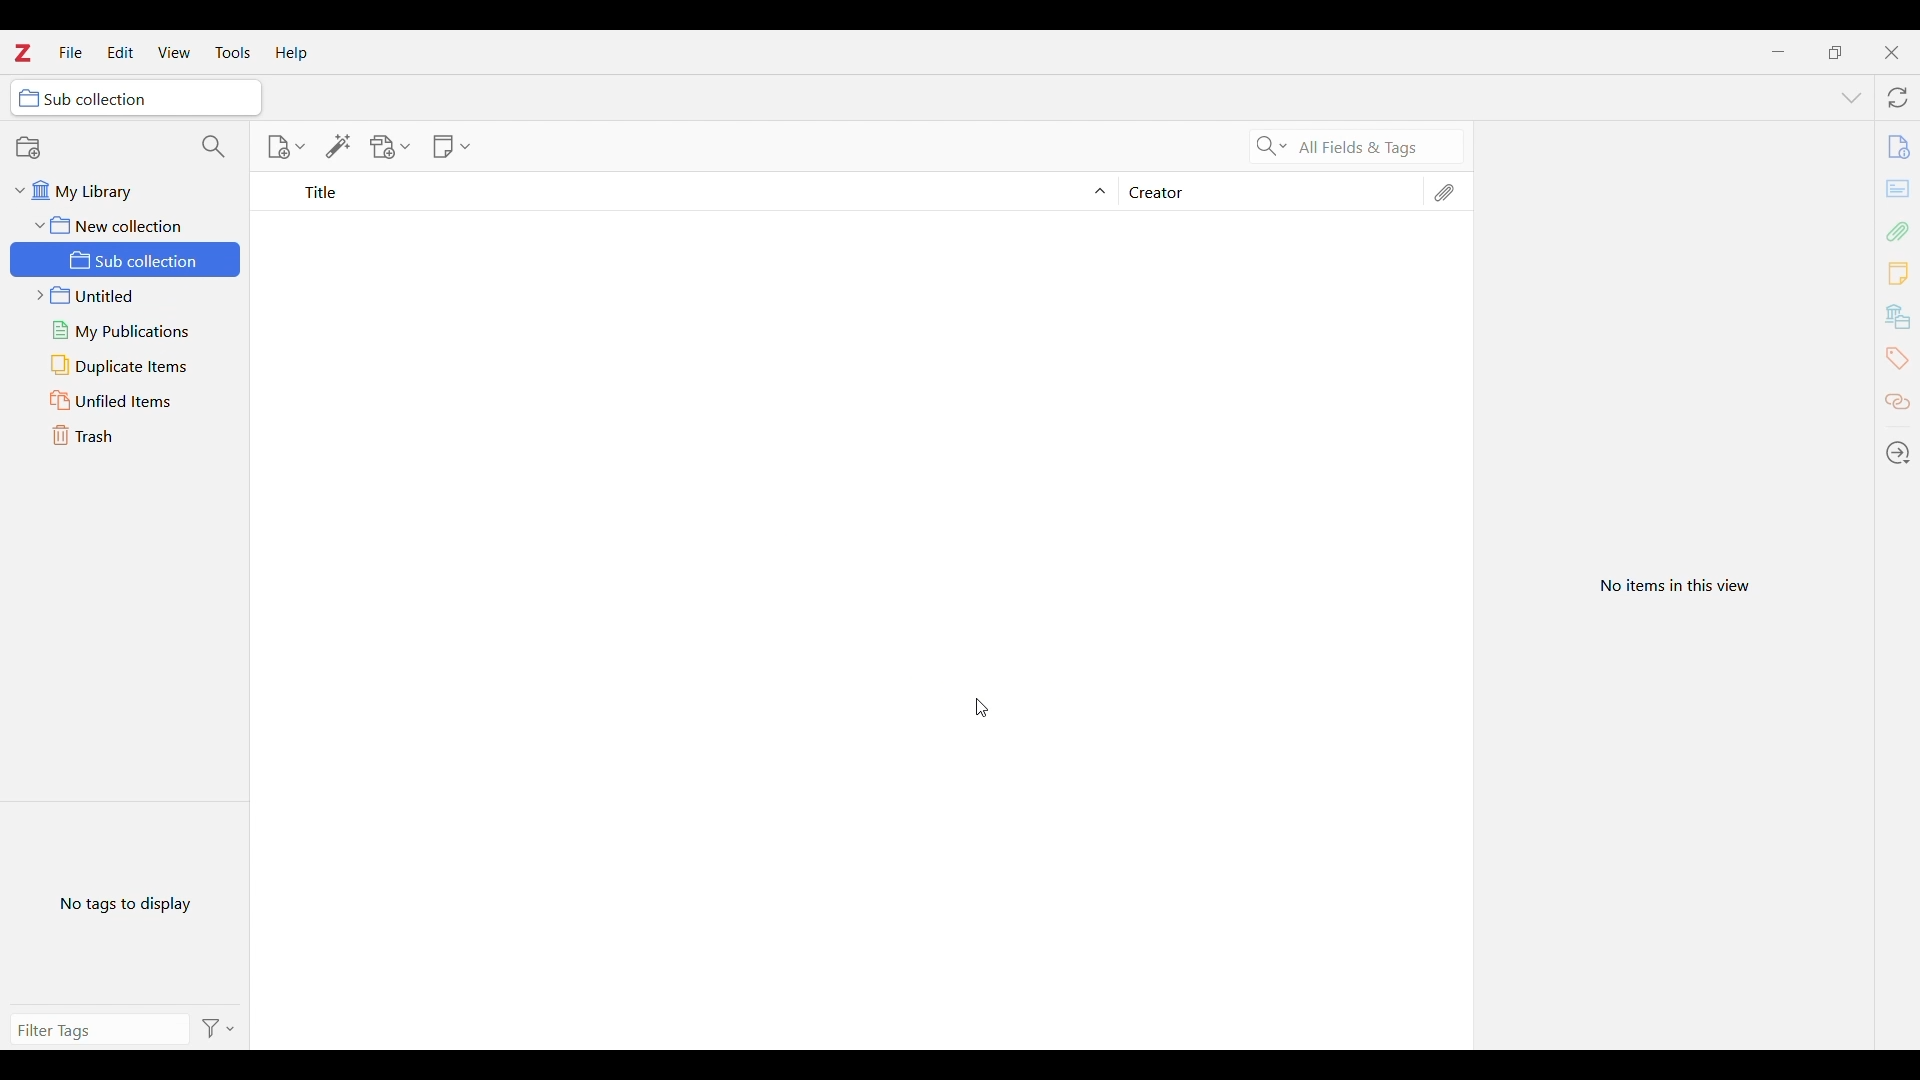 Image resolution: width=1920 pixels, height=1080 pixels. What do you see at coordinates (339, 147) in the screenshot?
I see `Add item/s by identifier` at bounding box center [339, 147].